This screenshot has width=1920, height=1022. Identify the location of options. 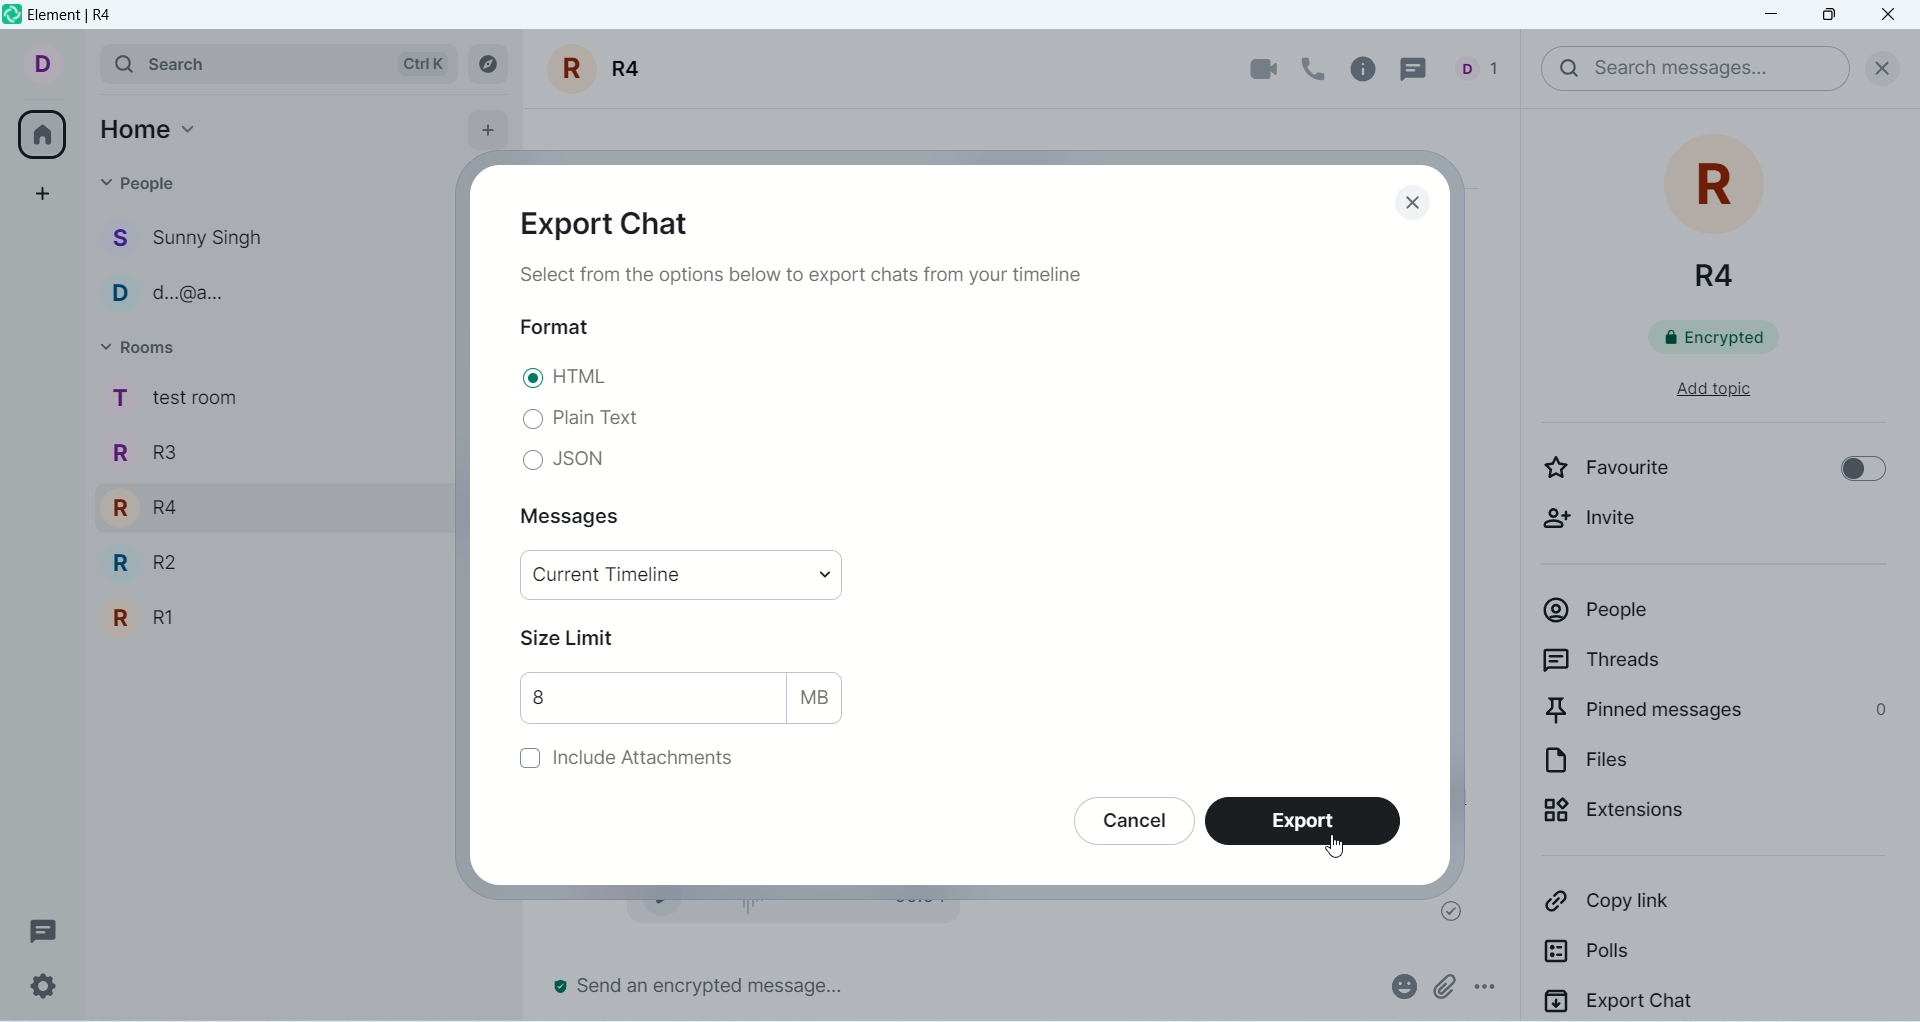
(1496, 990).